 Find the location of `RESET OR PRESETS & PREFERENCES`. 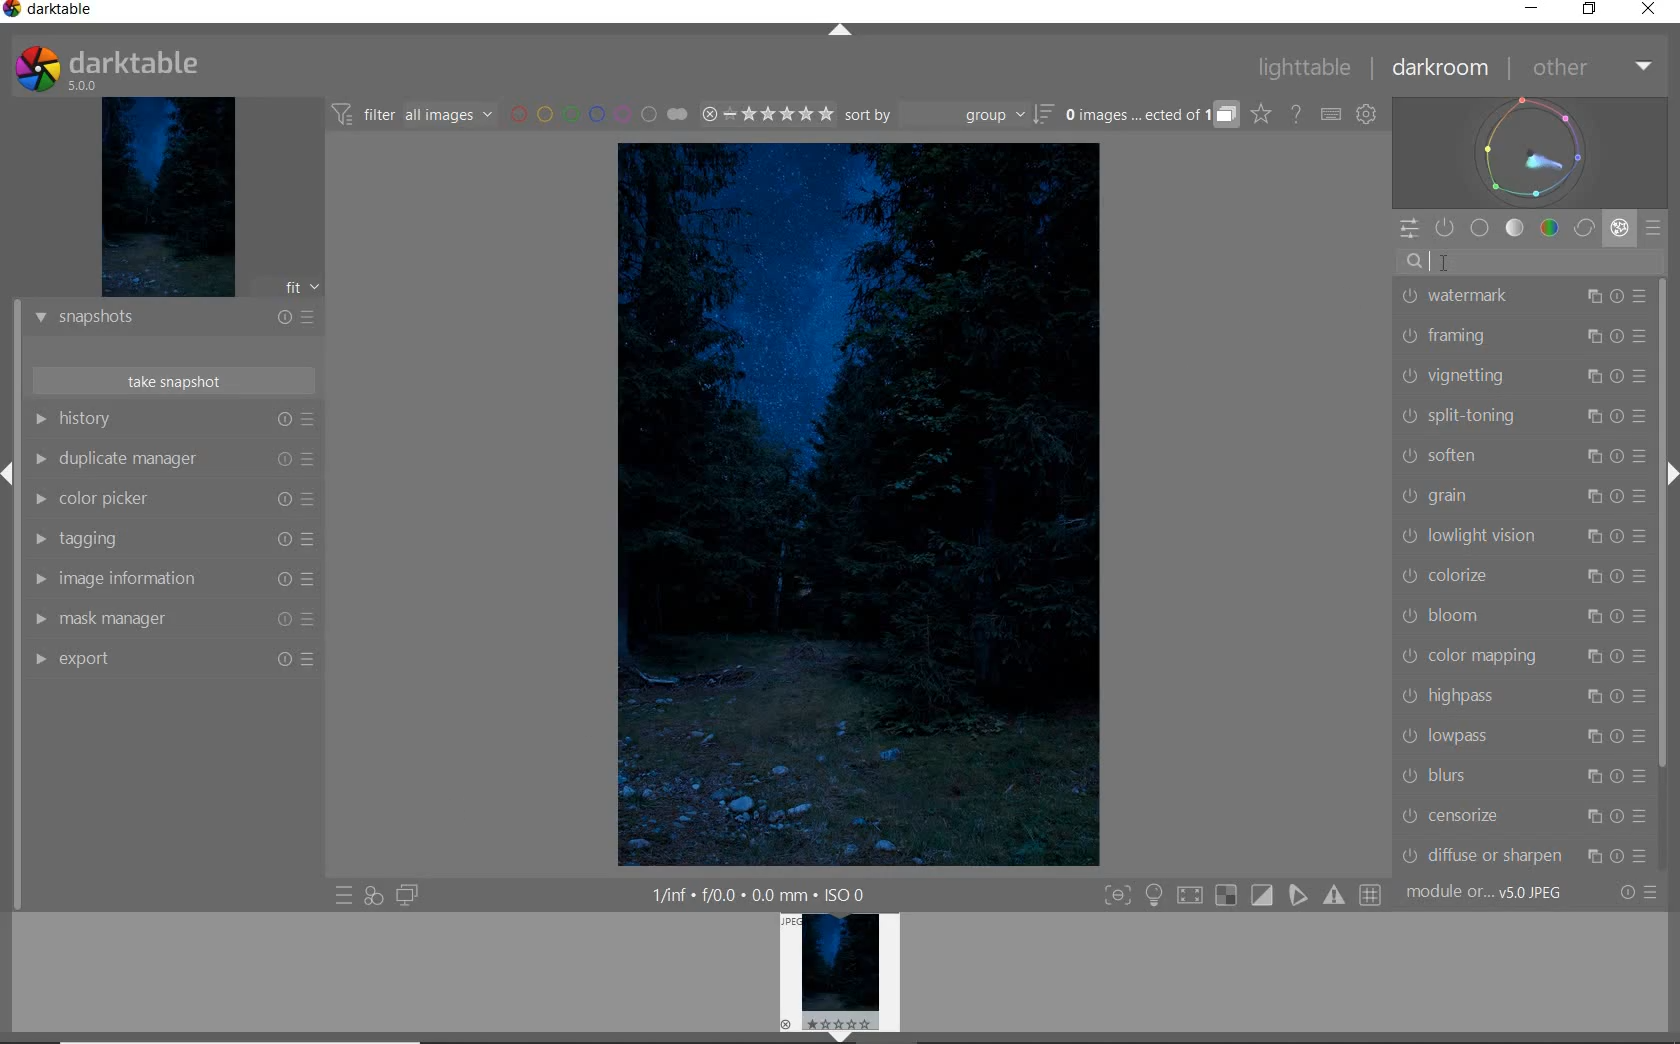

RESET OR PRESETS & PREFERENCES is located at coordinates (1640, 893).